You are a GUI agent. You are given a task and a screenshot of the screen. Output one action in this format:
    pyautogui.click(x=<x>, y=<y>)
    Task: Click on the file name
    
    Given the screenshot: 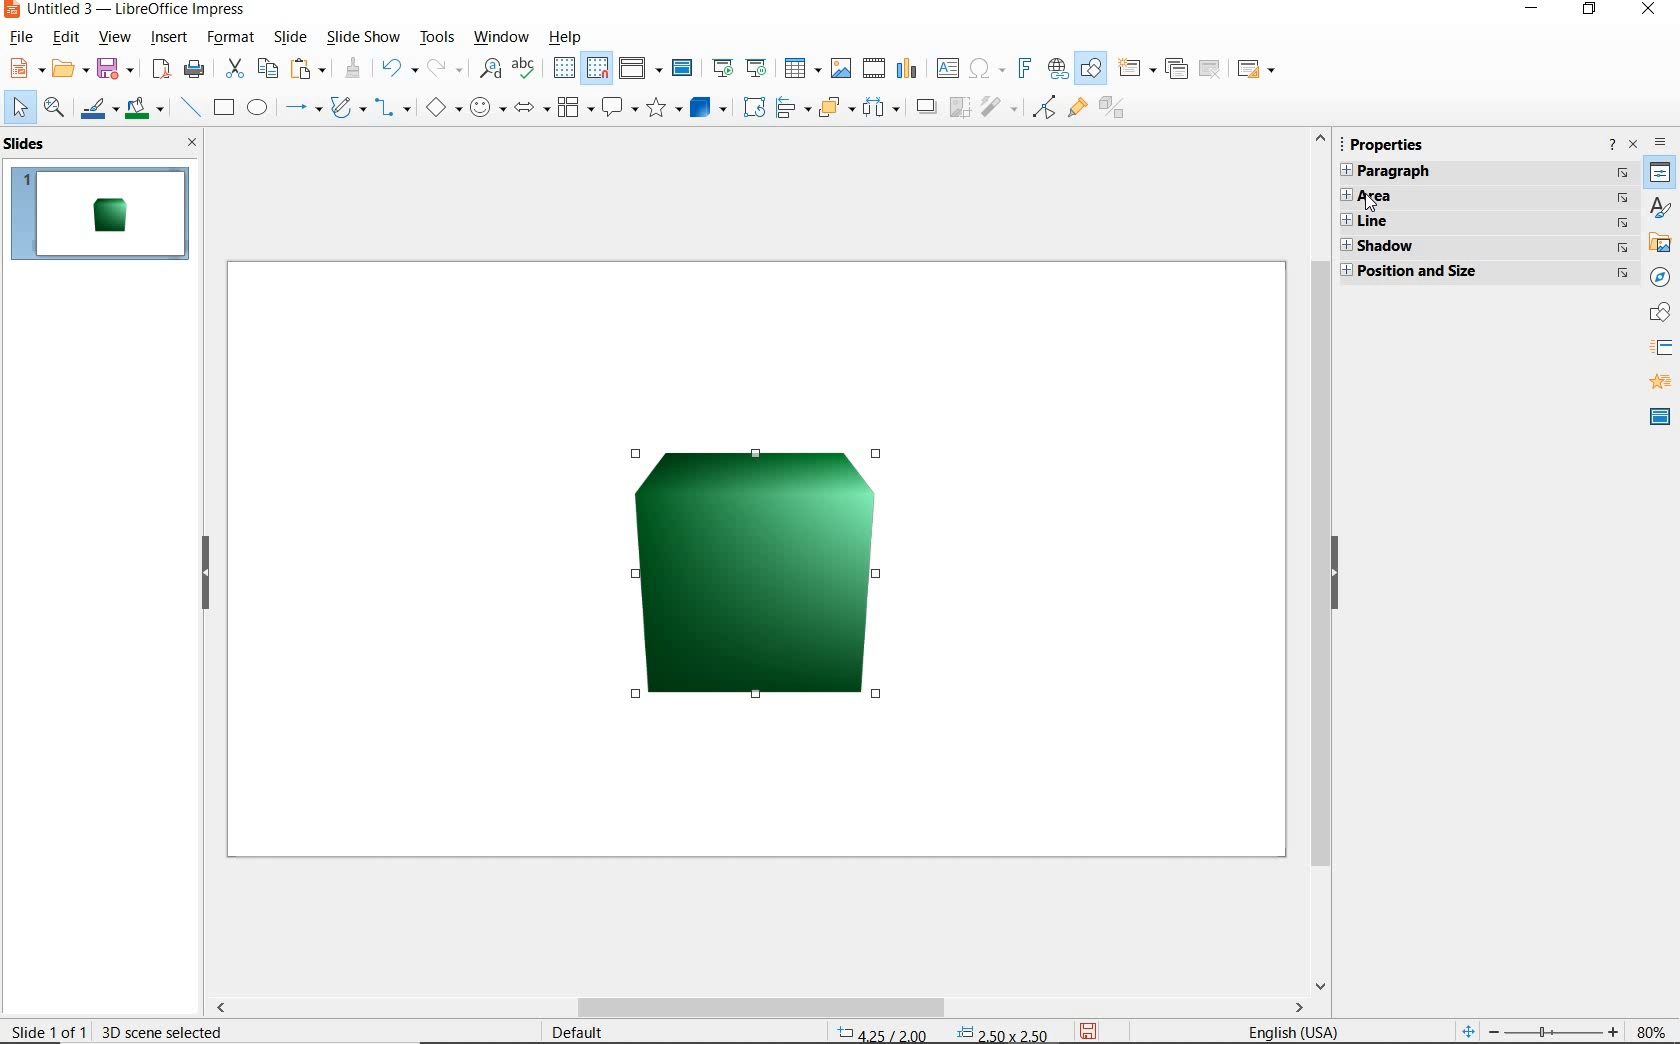 What is the action you would take?
    pyautogui.click(x=124, y=10)
    